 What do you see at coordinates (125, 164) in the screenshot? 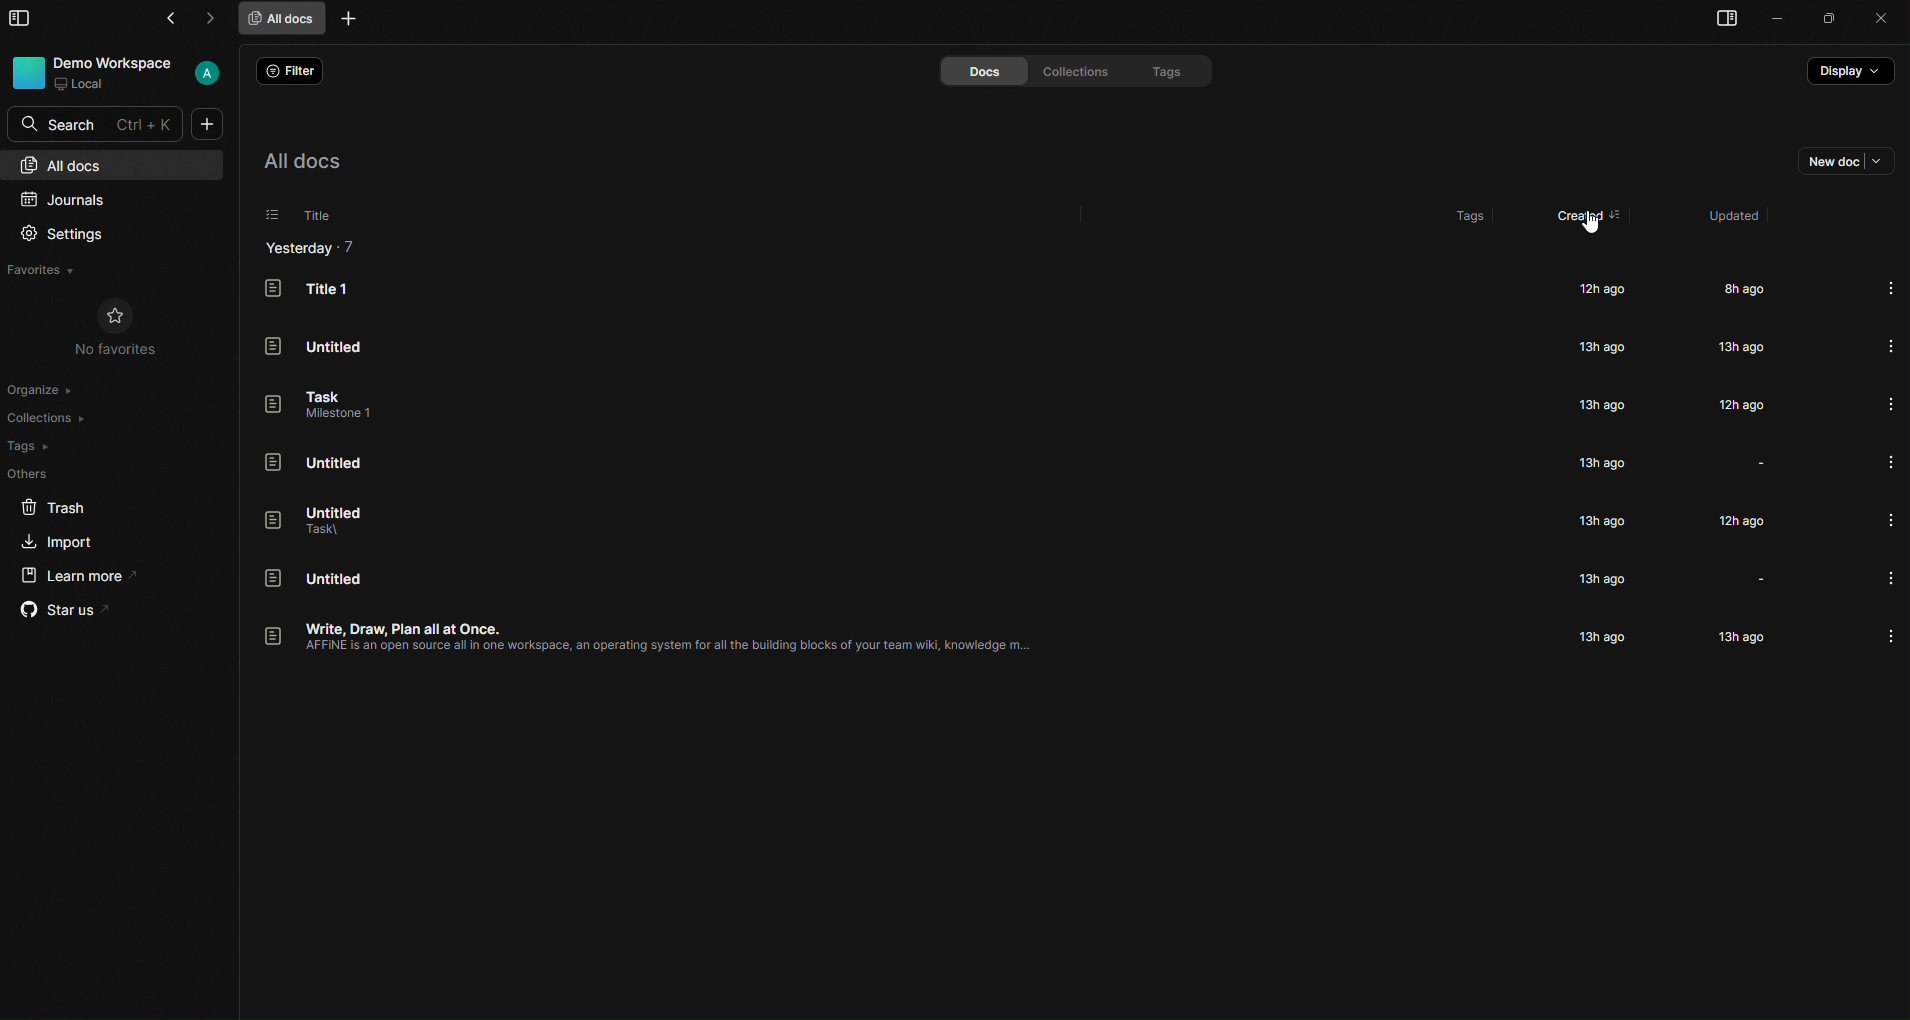
I see `all docs` at bounding box center [125, 164].